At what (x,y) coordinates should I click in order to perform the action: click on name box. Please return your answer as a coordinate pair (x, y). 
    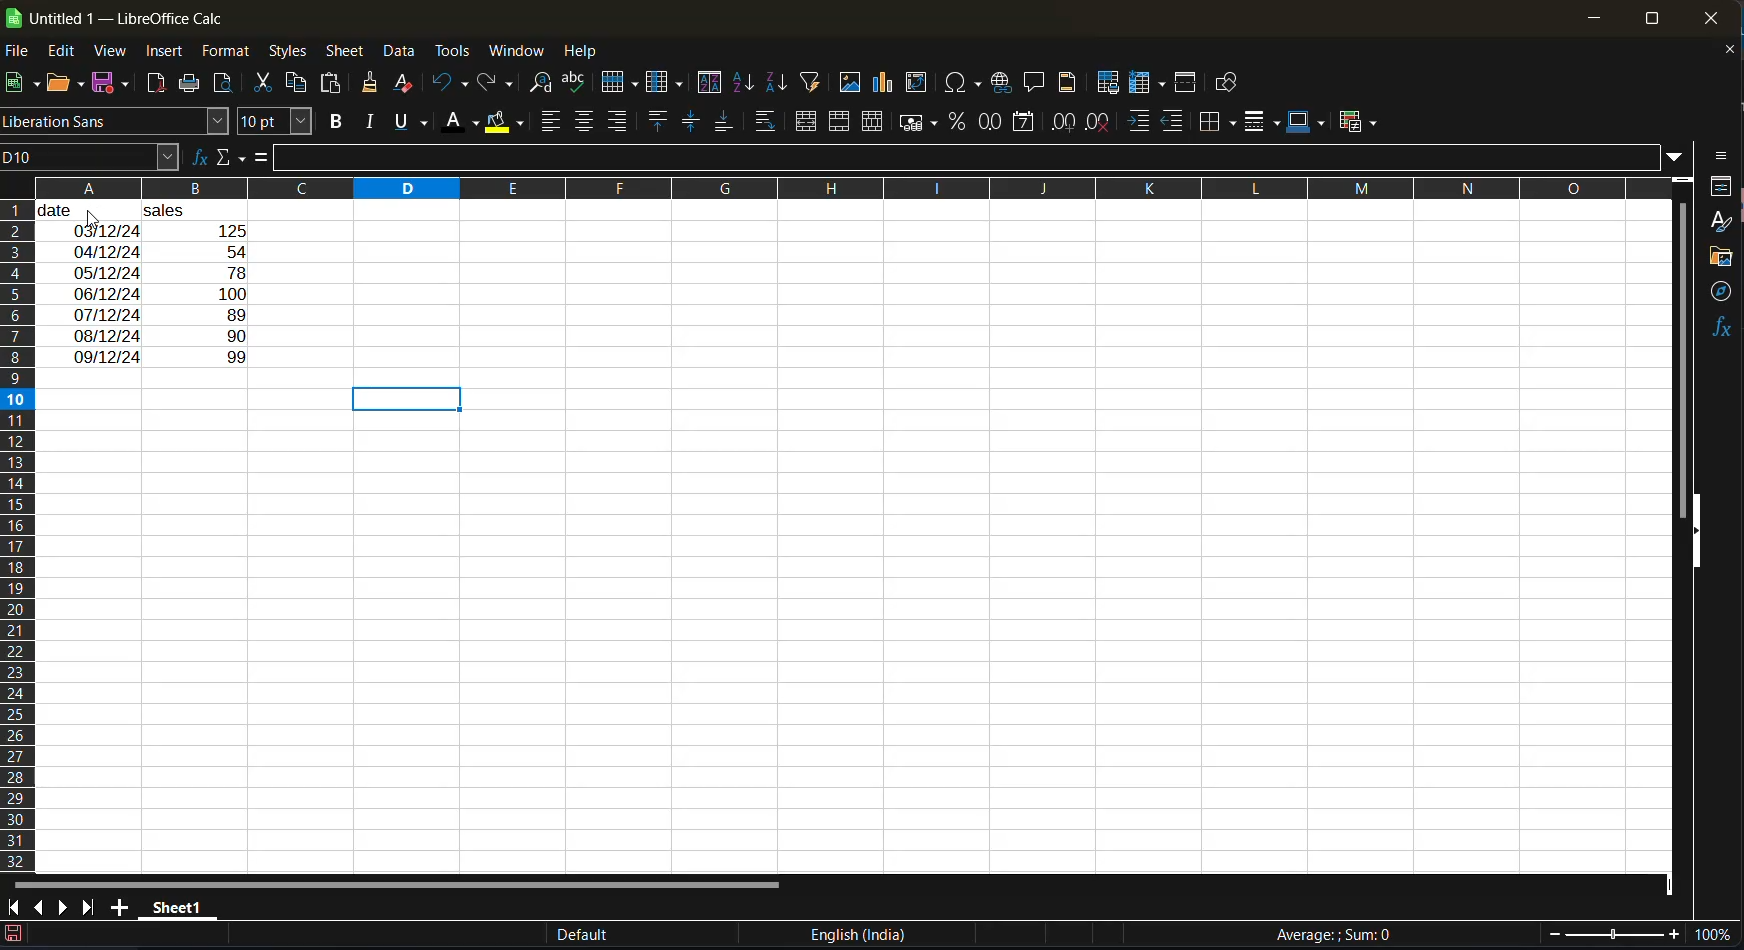
    Looking at the image, I should click on (92, 158).